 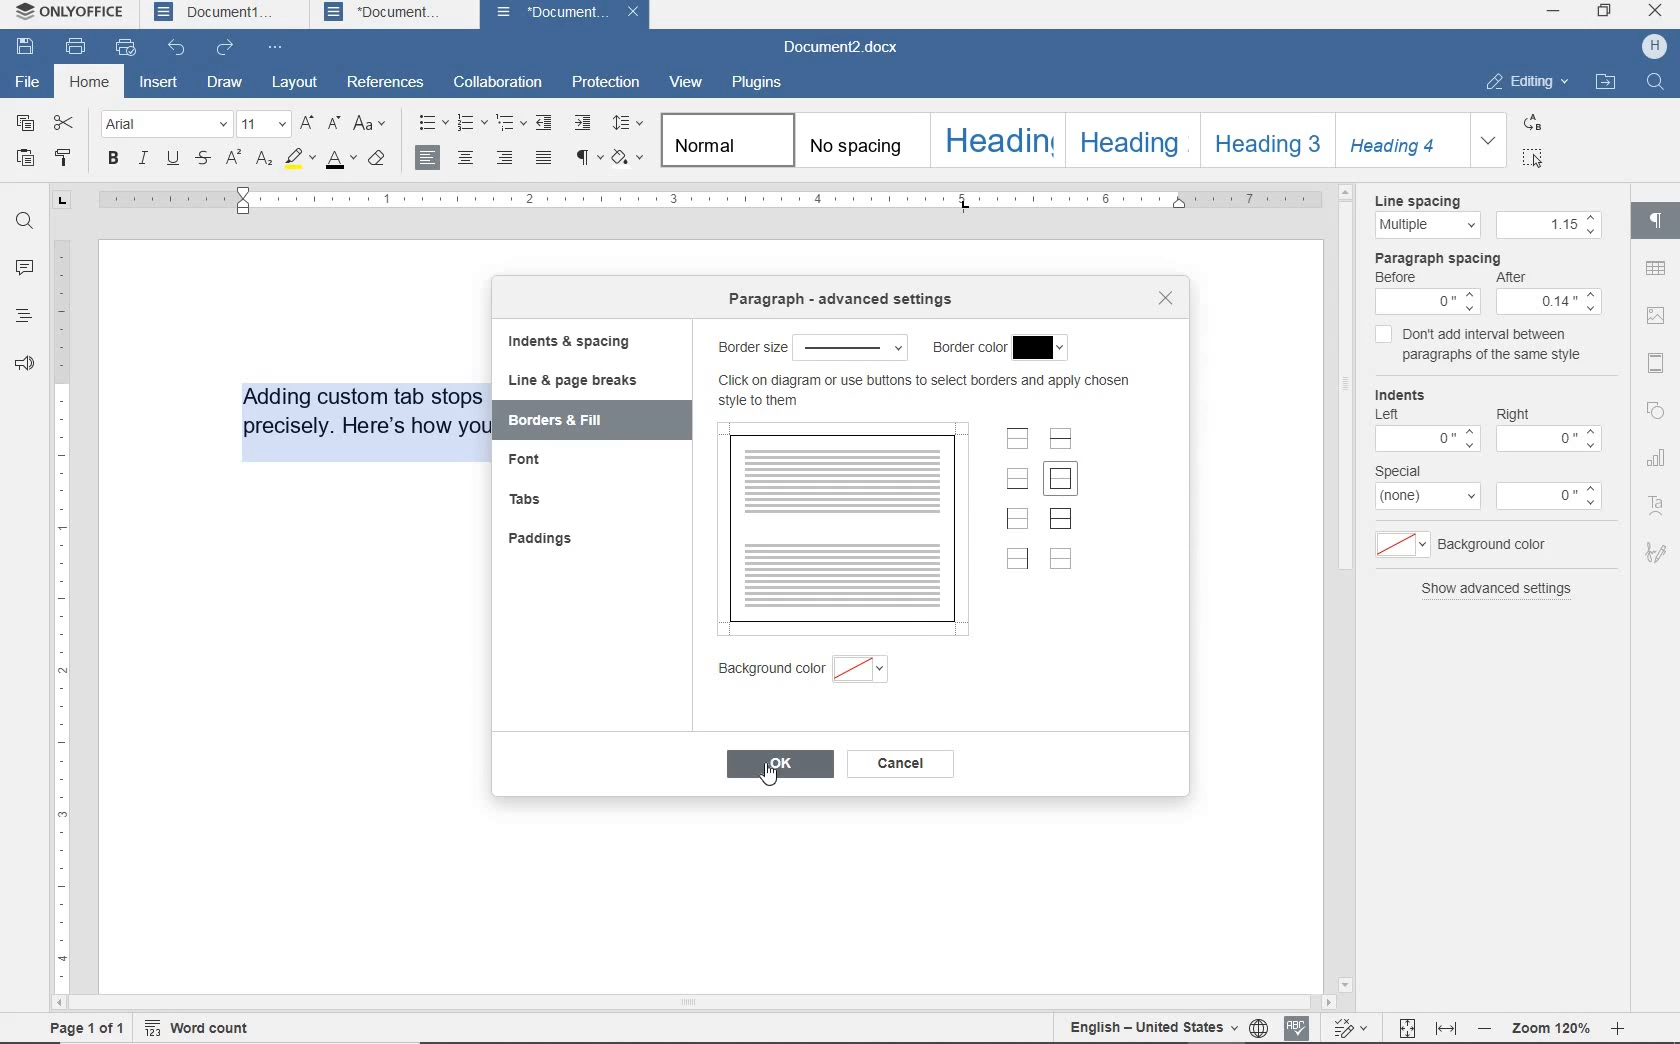 I want to click on scrollbar, so click(x=1621, y=597).